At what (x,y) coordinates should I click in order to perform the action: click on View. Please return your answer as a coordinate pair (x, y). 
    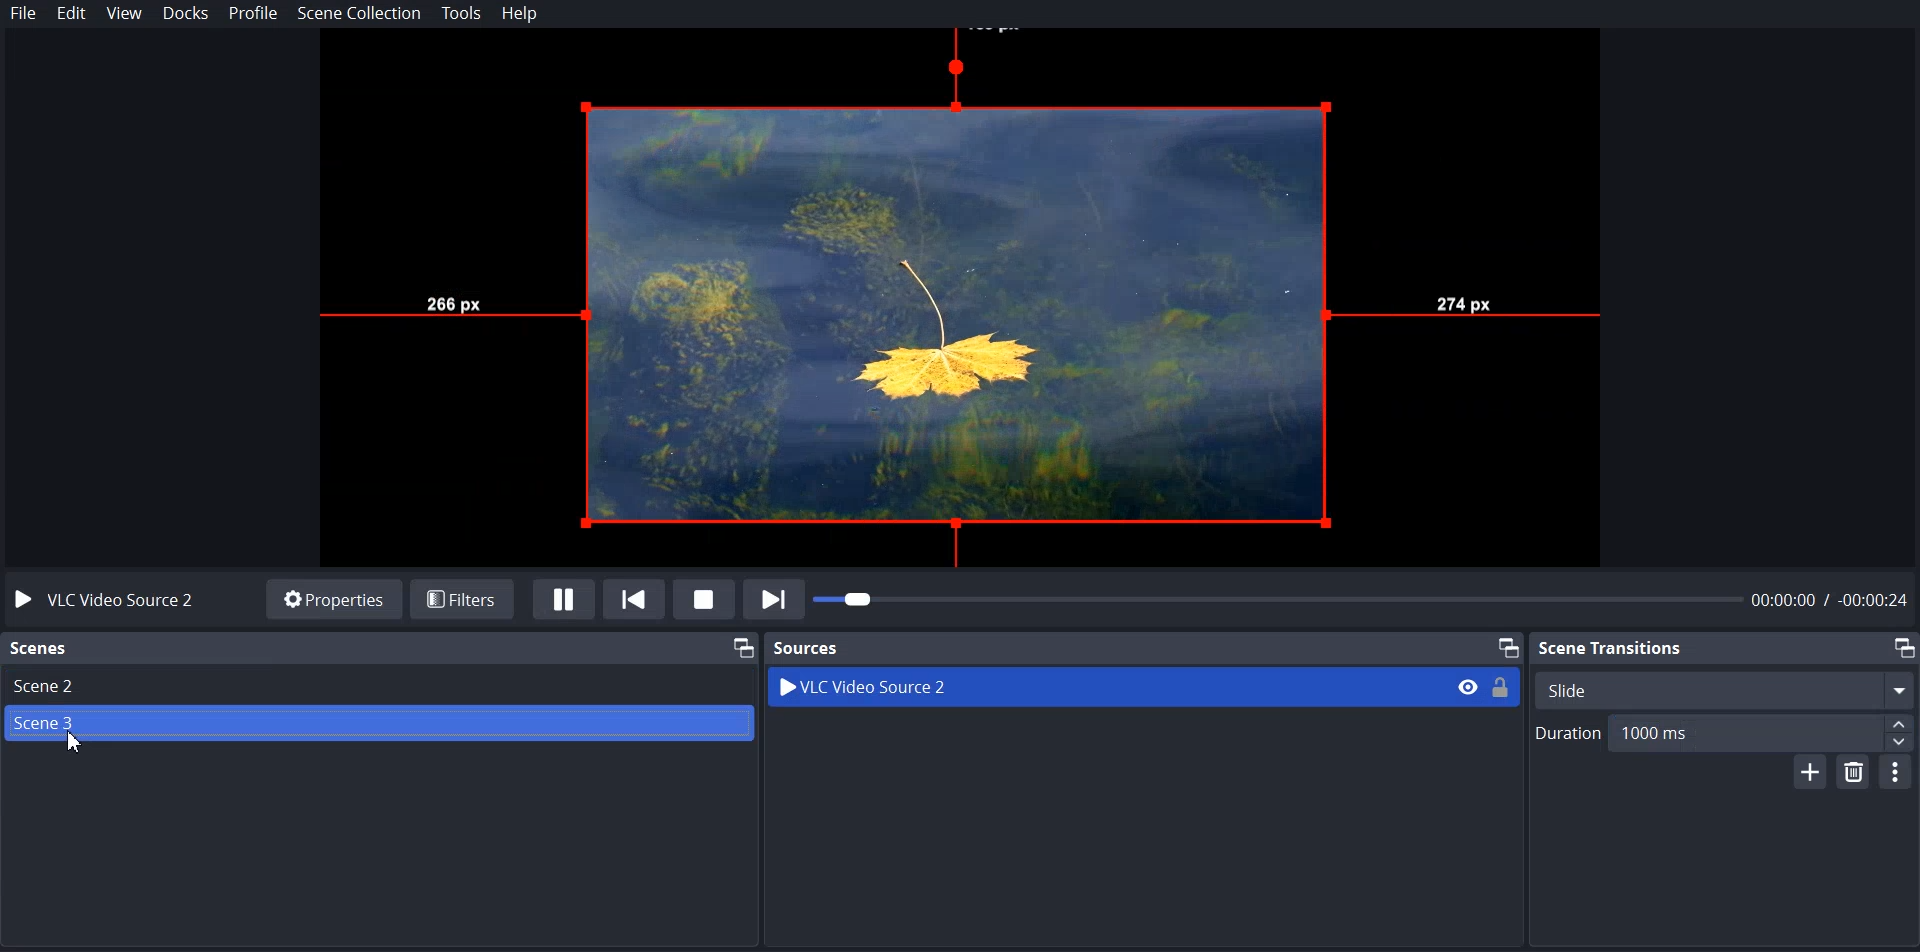
    Looking at the image, I should click on (123, 14).